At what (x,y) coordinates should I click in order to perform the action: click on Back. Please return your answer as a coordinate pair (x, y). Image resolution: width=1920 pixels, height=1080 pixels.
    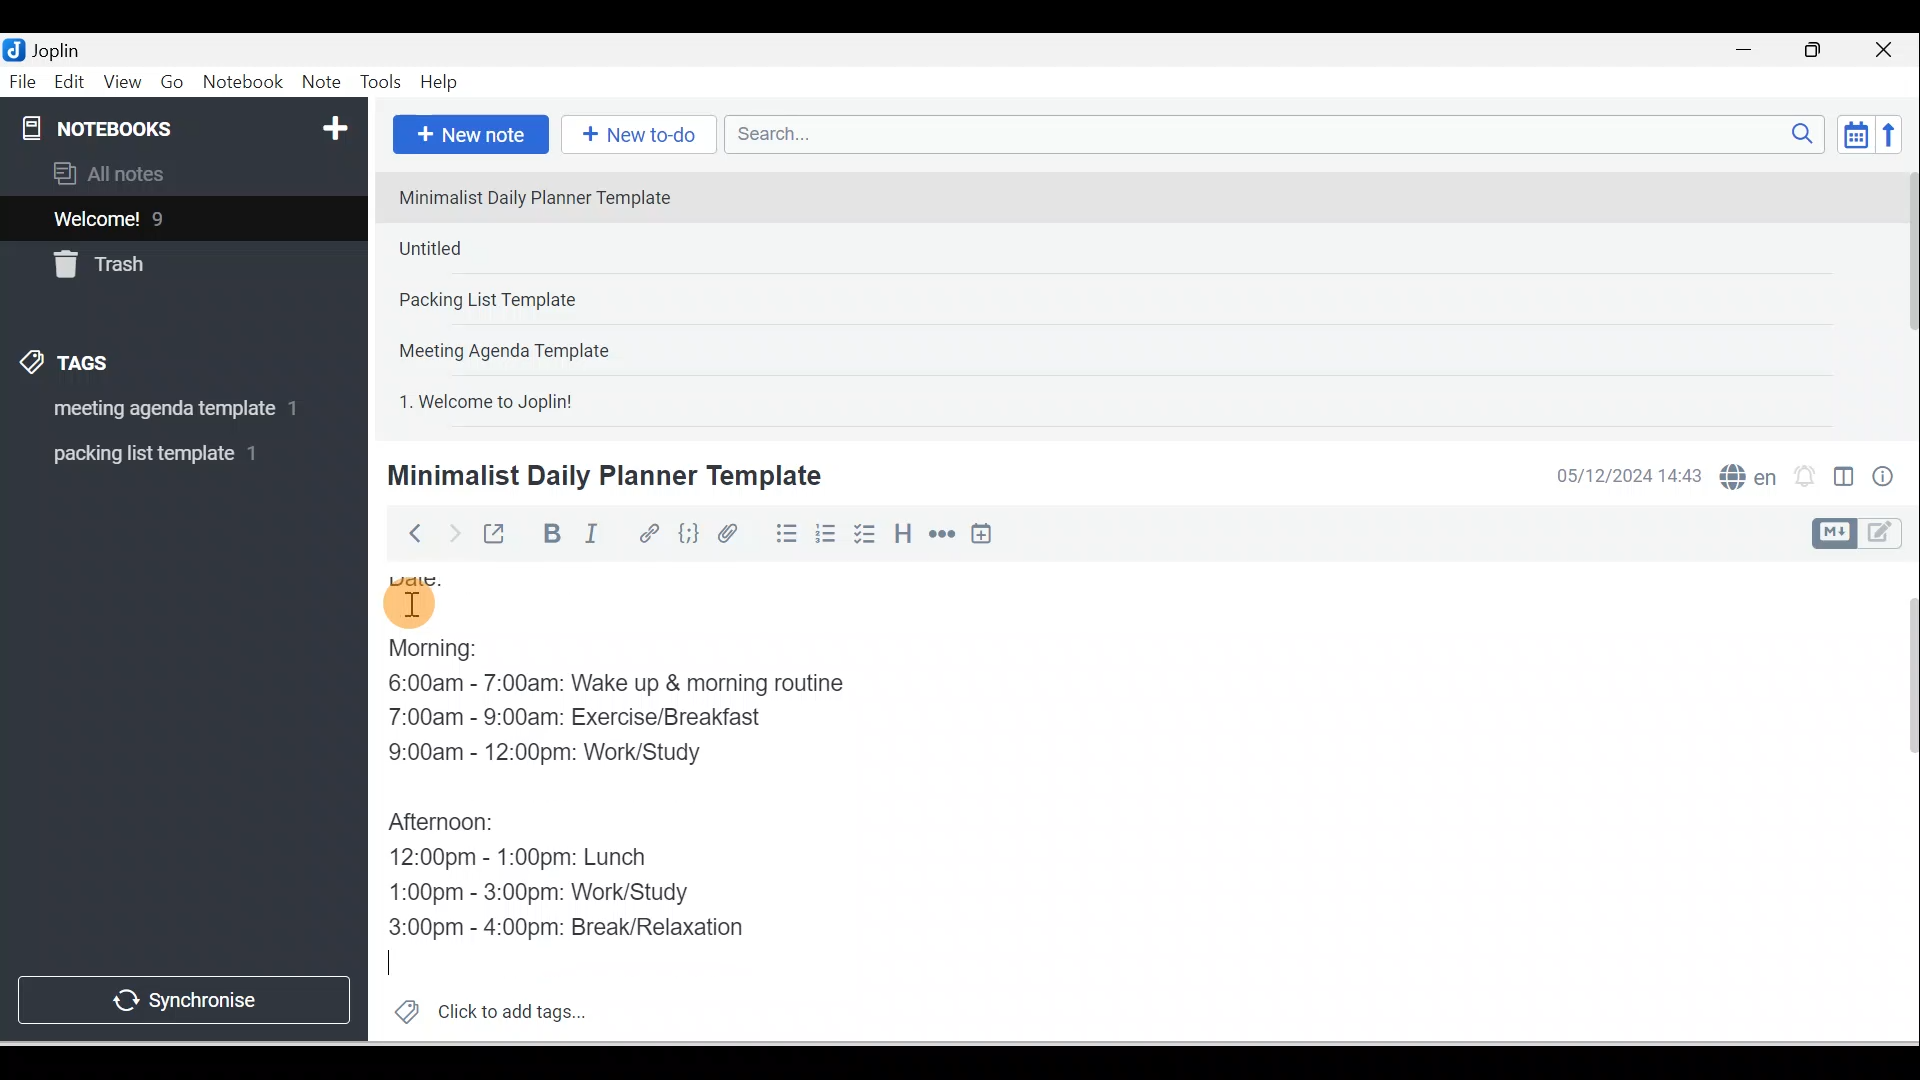
    Looking at the image, I should click on (406, 533).